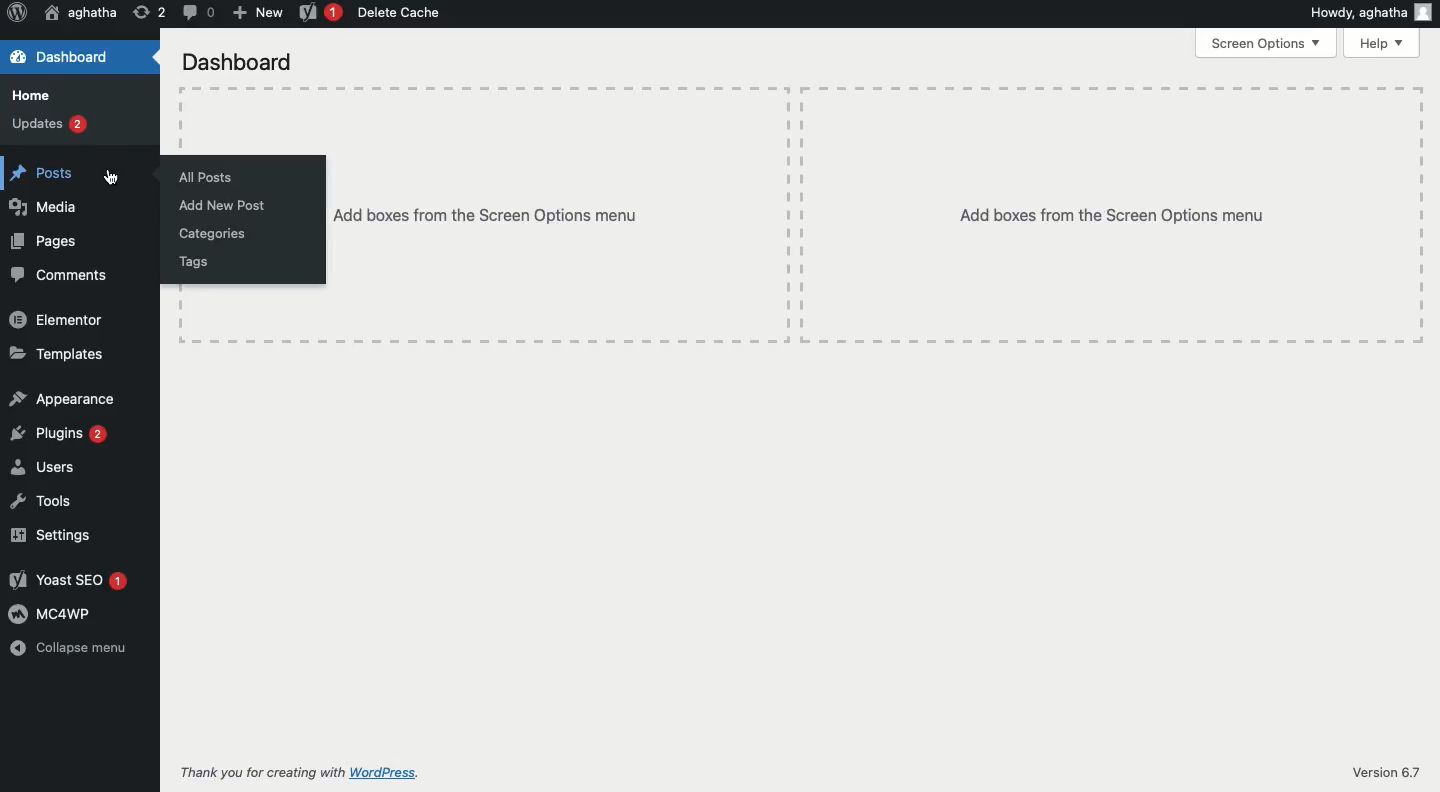 This screenshot has height=792, width=1440. I want to click on cursor, so click(114, 178).